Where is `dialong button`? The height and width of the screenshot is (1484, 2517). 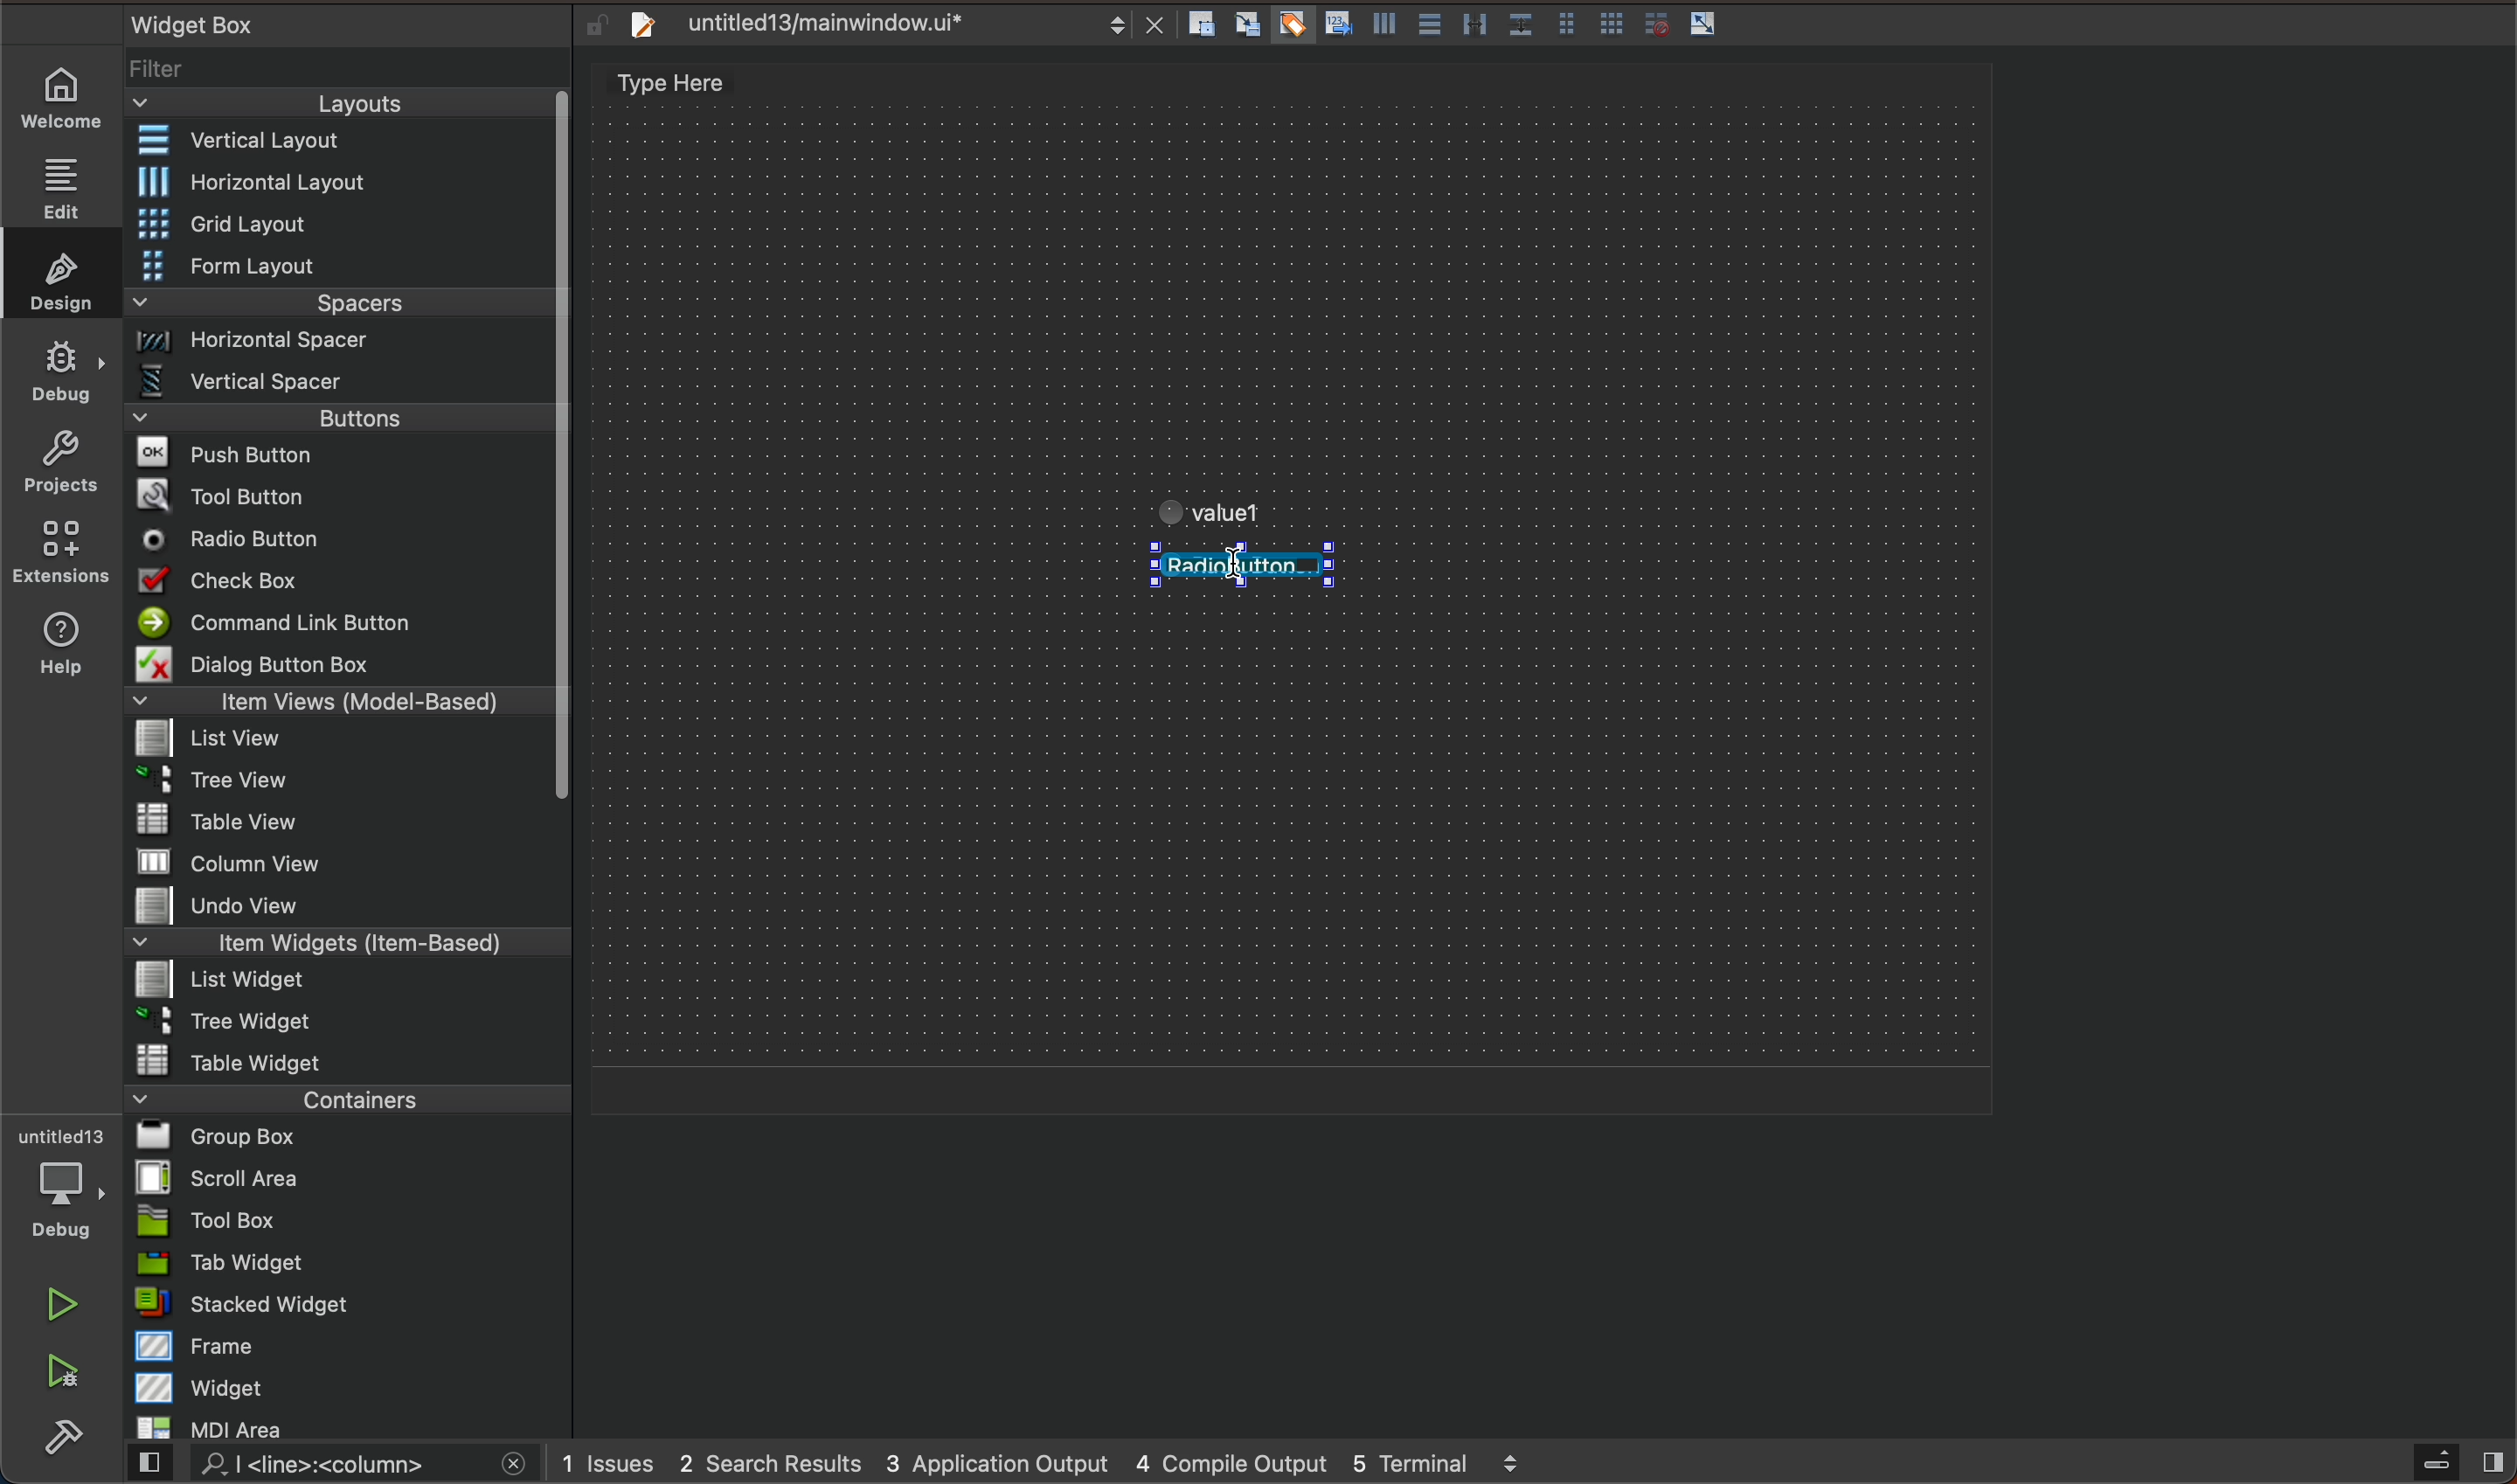
dialong button is located at coordinates (342, 668).